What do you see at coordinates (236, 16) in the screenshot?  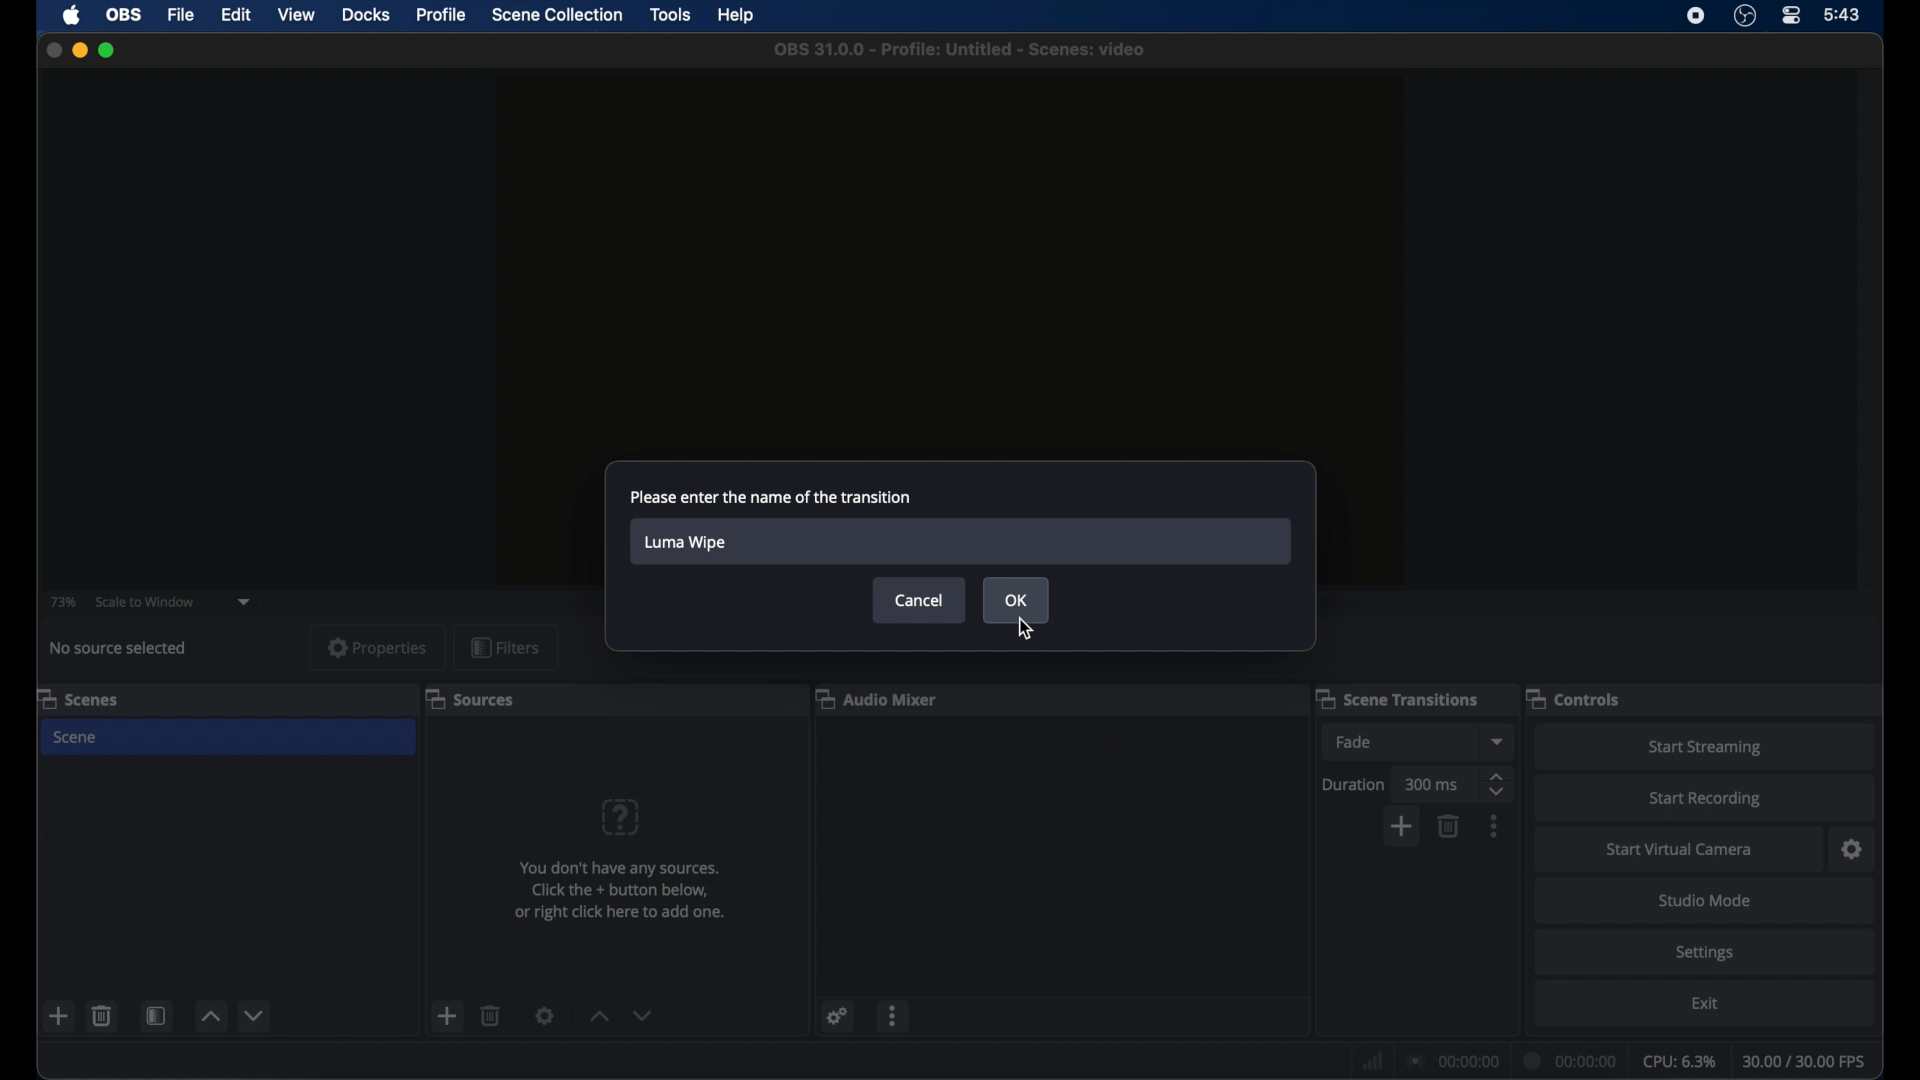 I see `edit` at bounding box center [236, 16].